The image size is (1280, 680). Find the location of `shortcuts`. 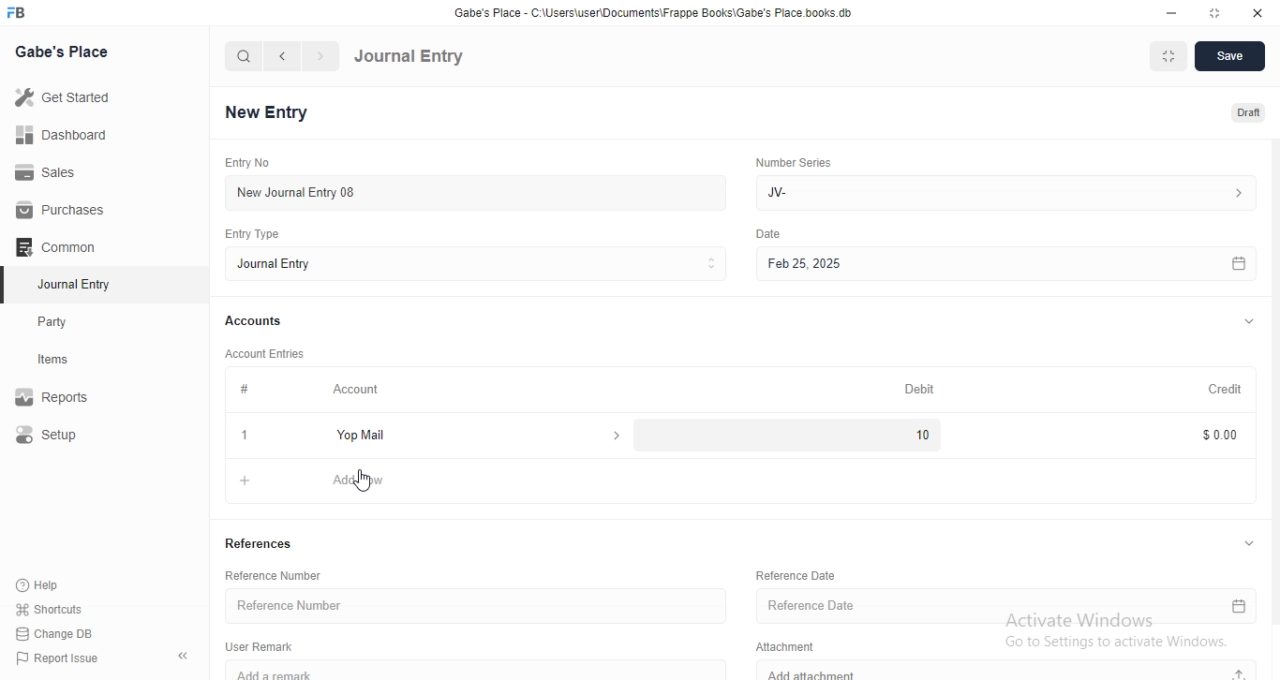

shortcuts is located at coordinates (62, 608).